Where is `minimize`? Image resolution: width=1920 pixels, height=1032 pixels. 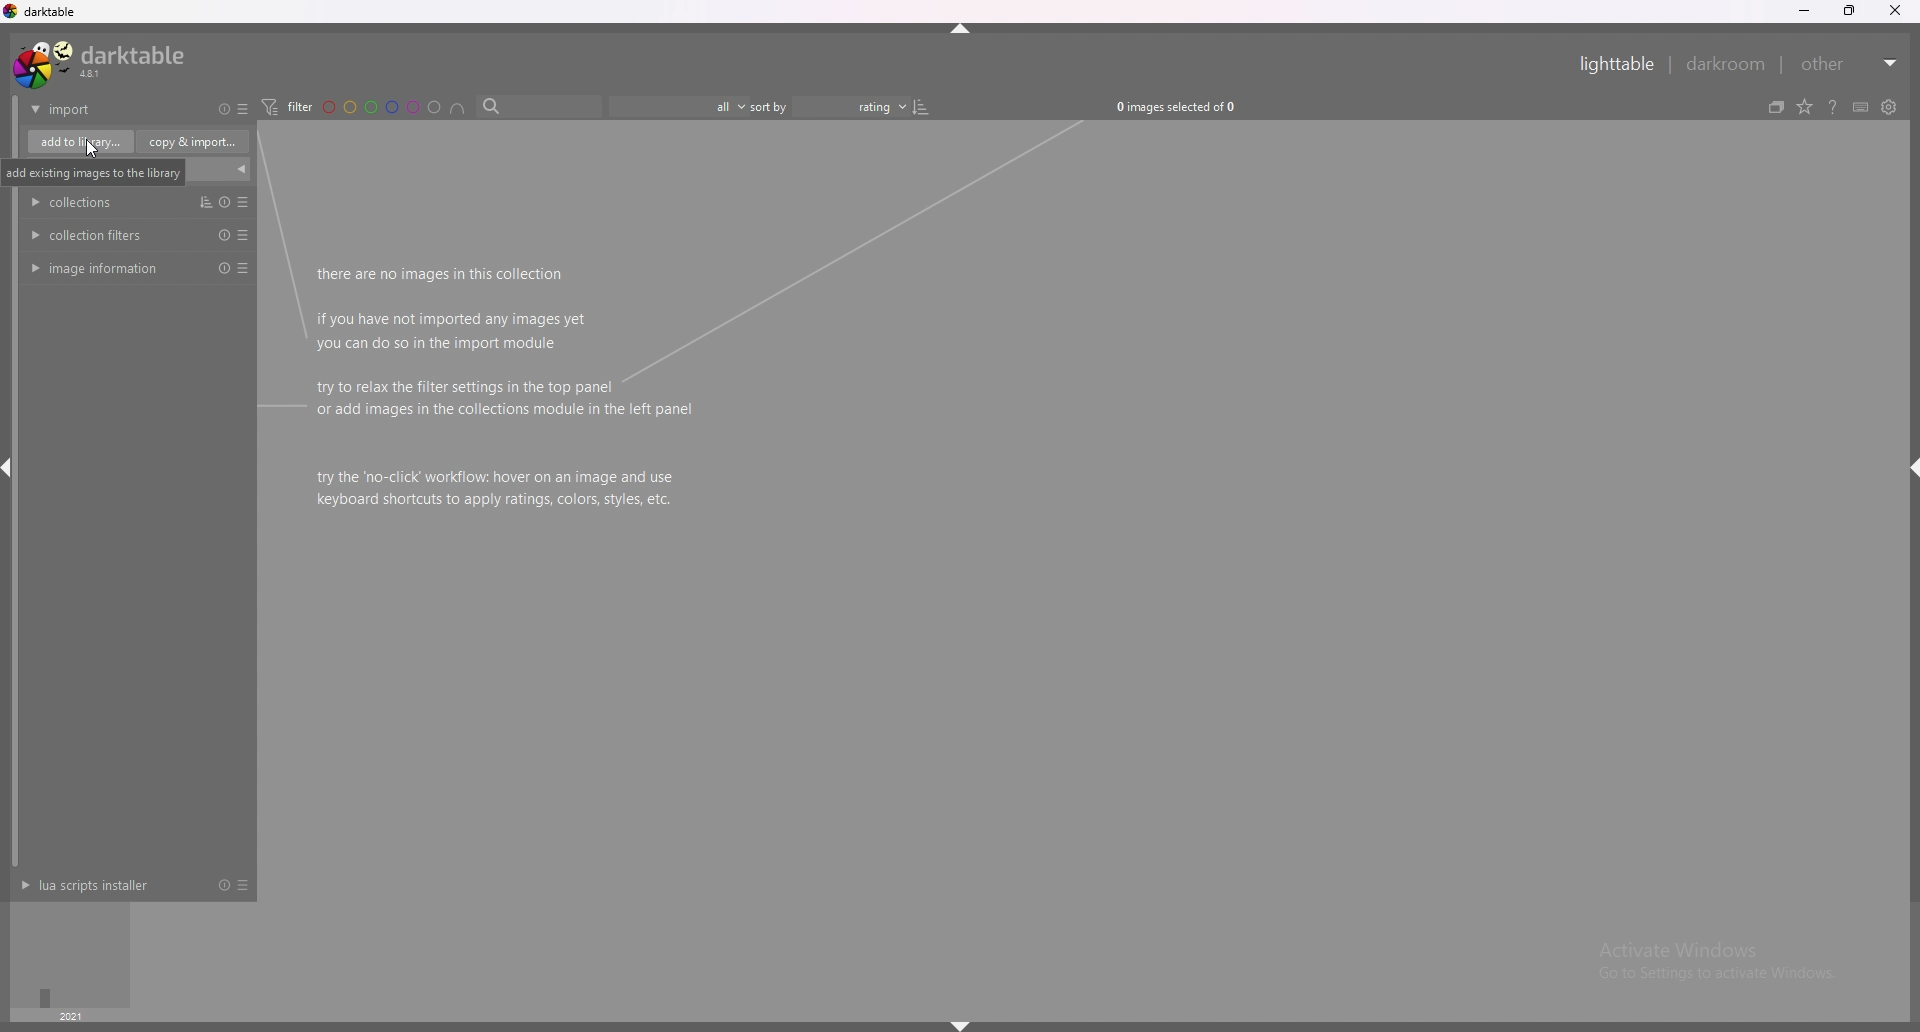 minimize is located at coordinates (1806, 12).